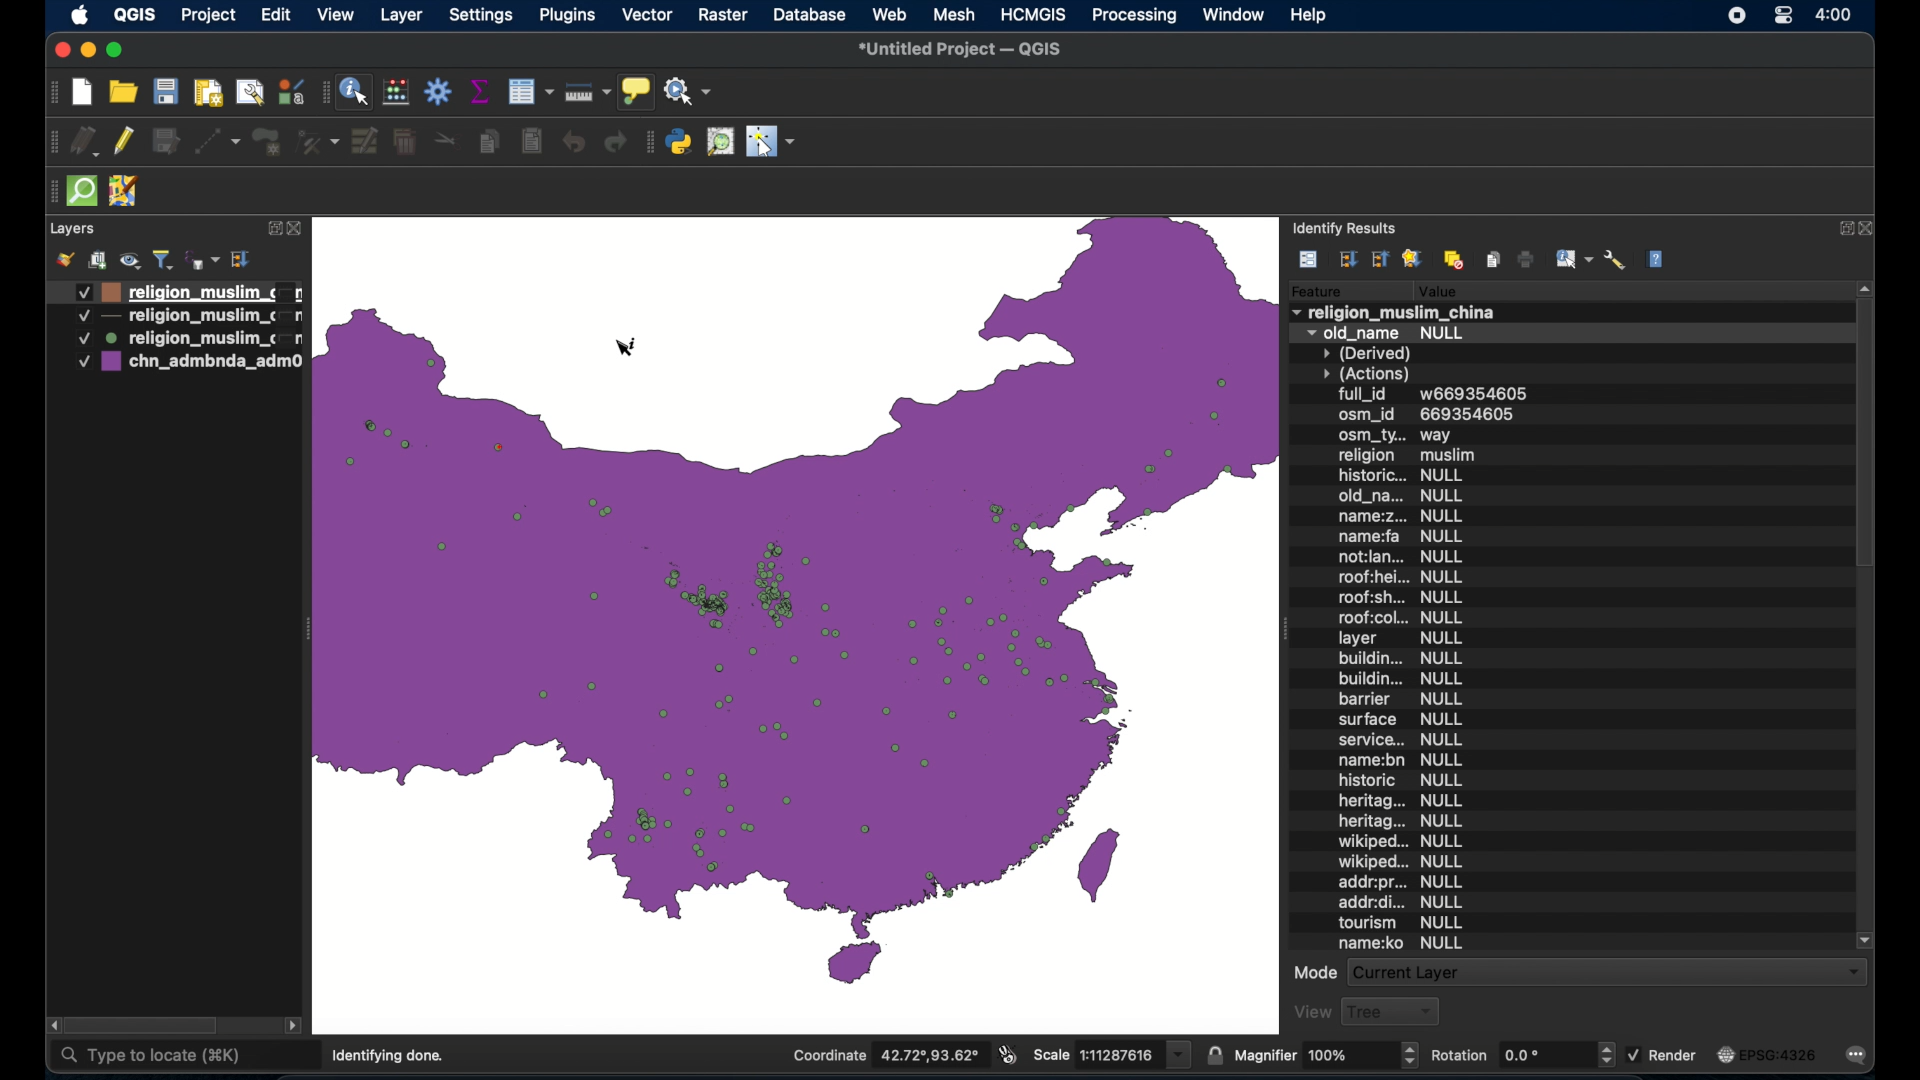 This screenshot has width=1920, height=1080. I want to click on quick osm, so click(85, 192).